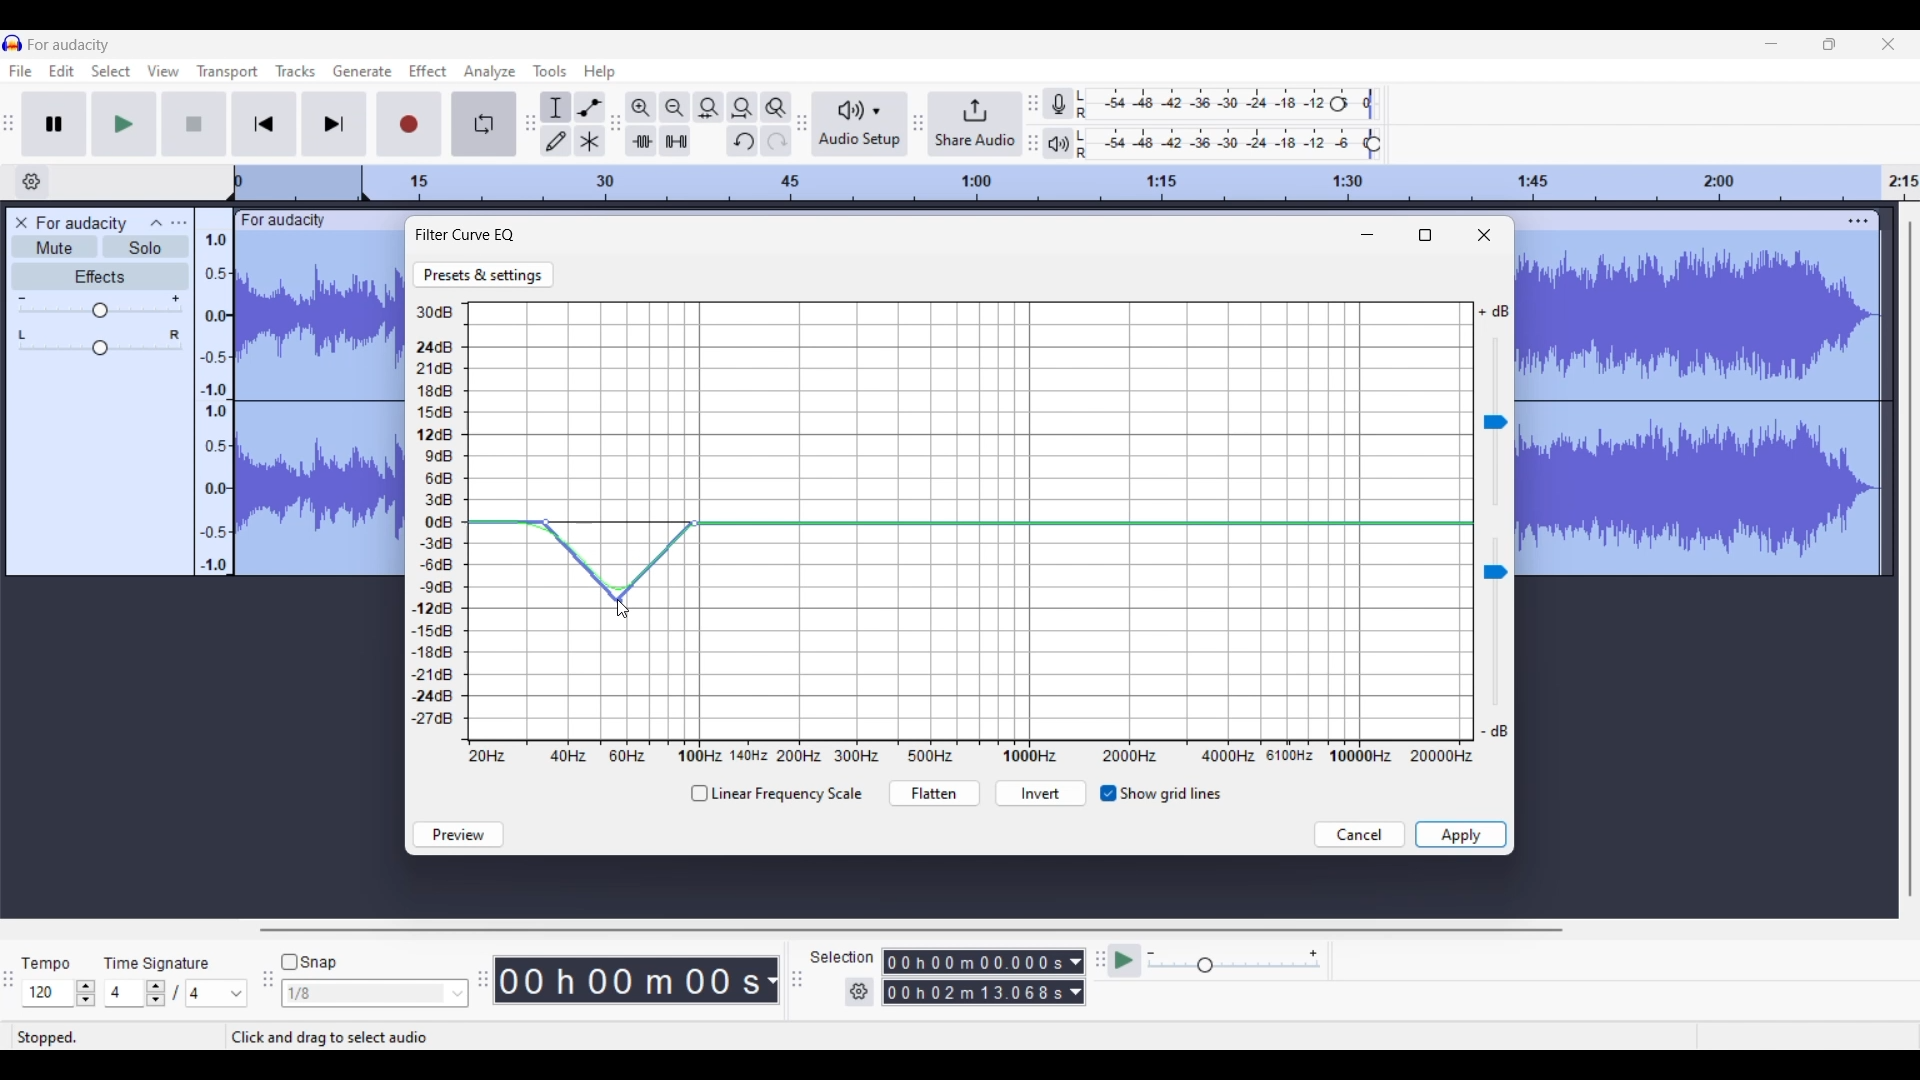 This screenshot has height=1080, width=1920. What do you see at coordinates (358, 73) in the screenshot?
I see `Generate menu` at bounding box center [358, 73].